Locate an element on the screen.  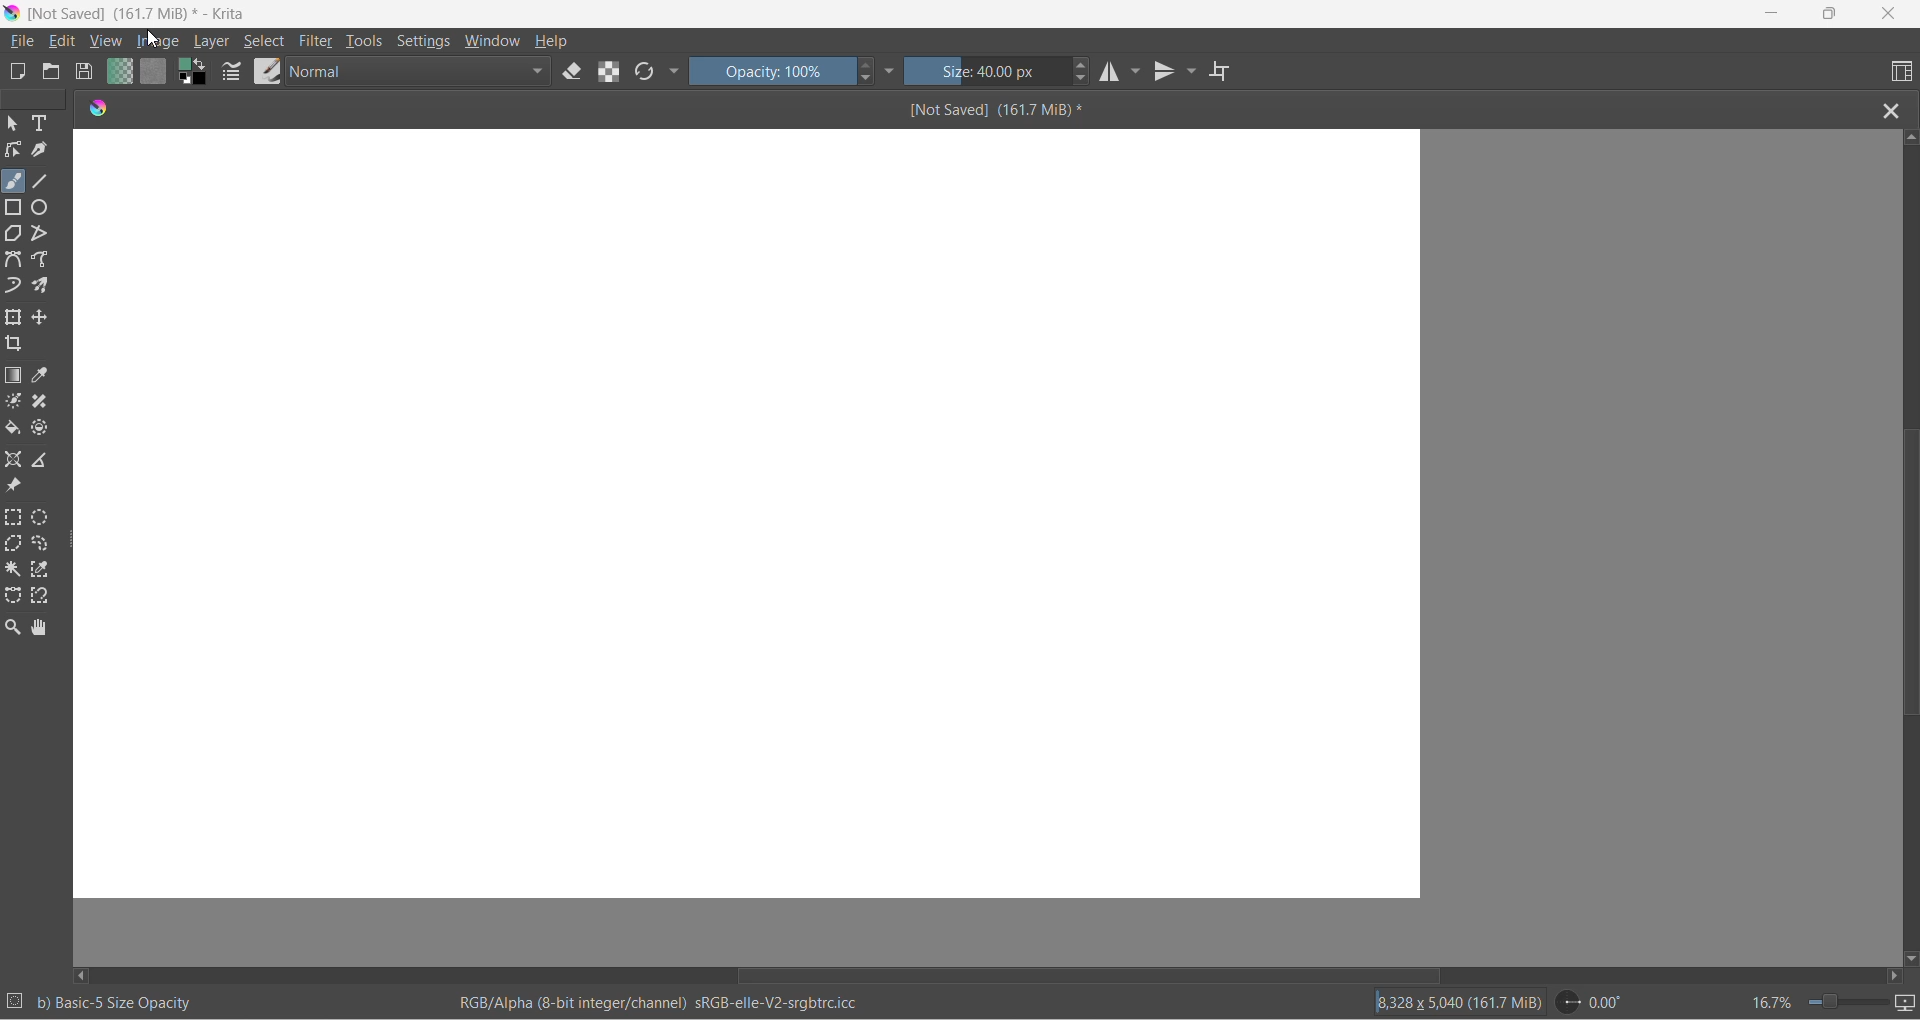
contiguous selection tool is located at coordinates (13, 568).